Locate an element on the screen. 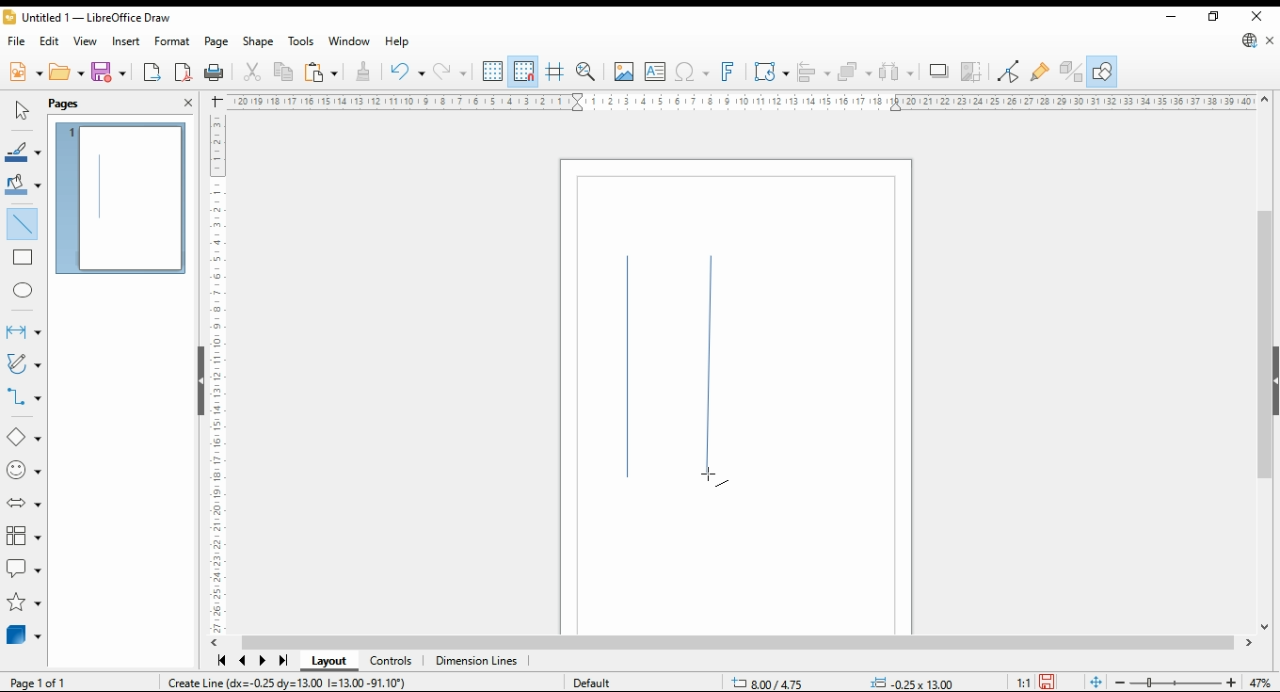 The height and width of the screenshot is (692, 1280). show draw functions is located at coordinates (1102, 71).